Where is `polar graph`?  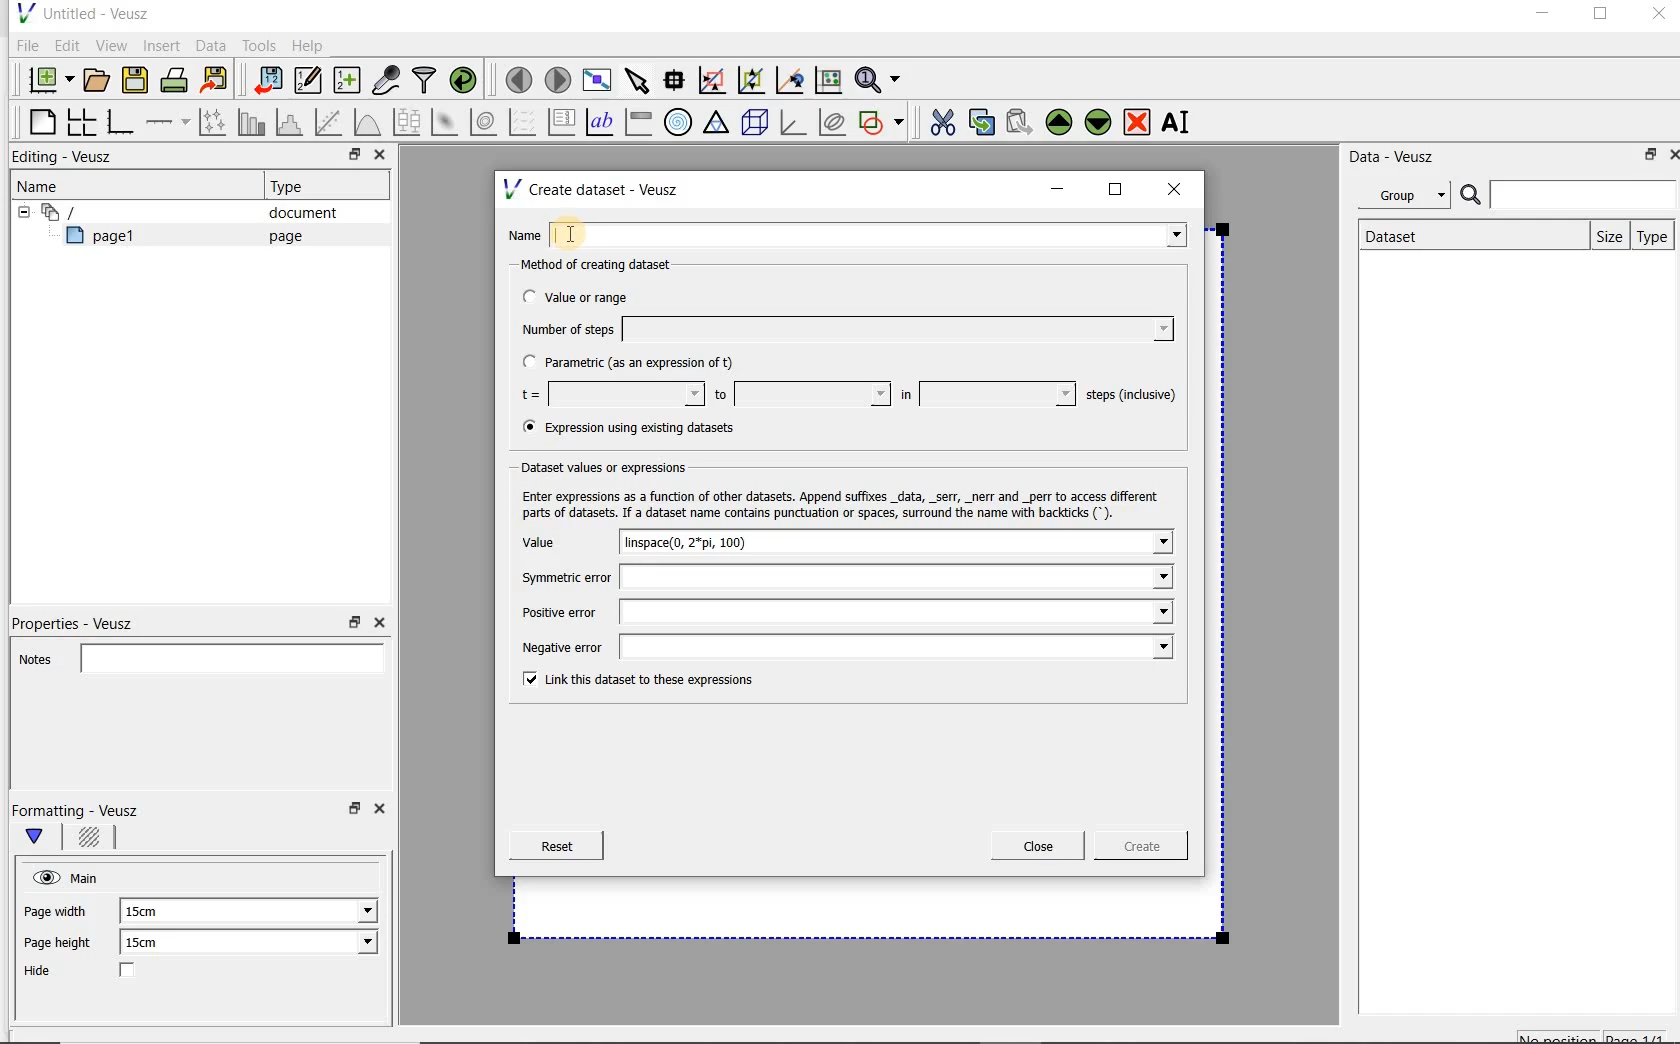
polar graph is located at coordinates (679, 122).